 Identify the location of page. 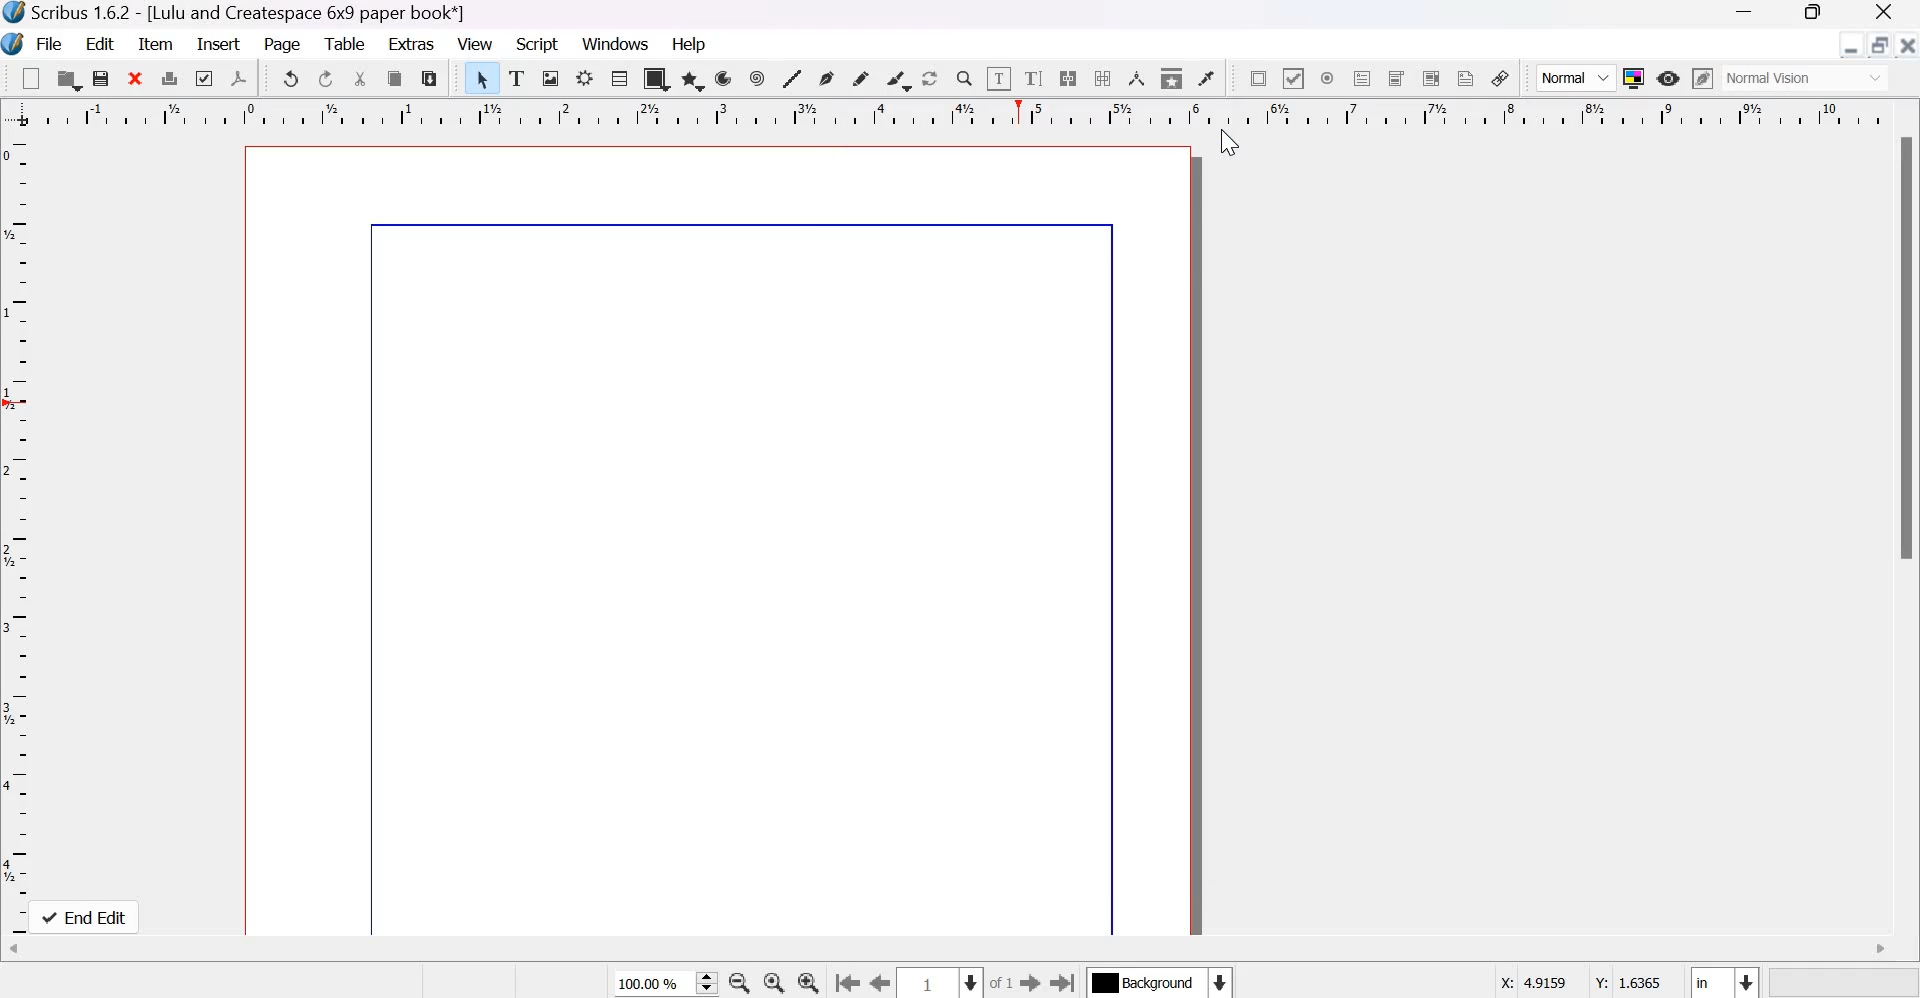
(722, 541).